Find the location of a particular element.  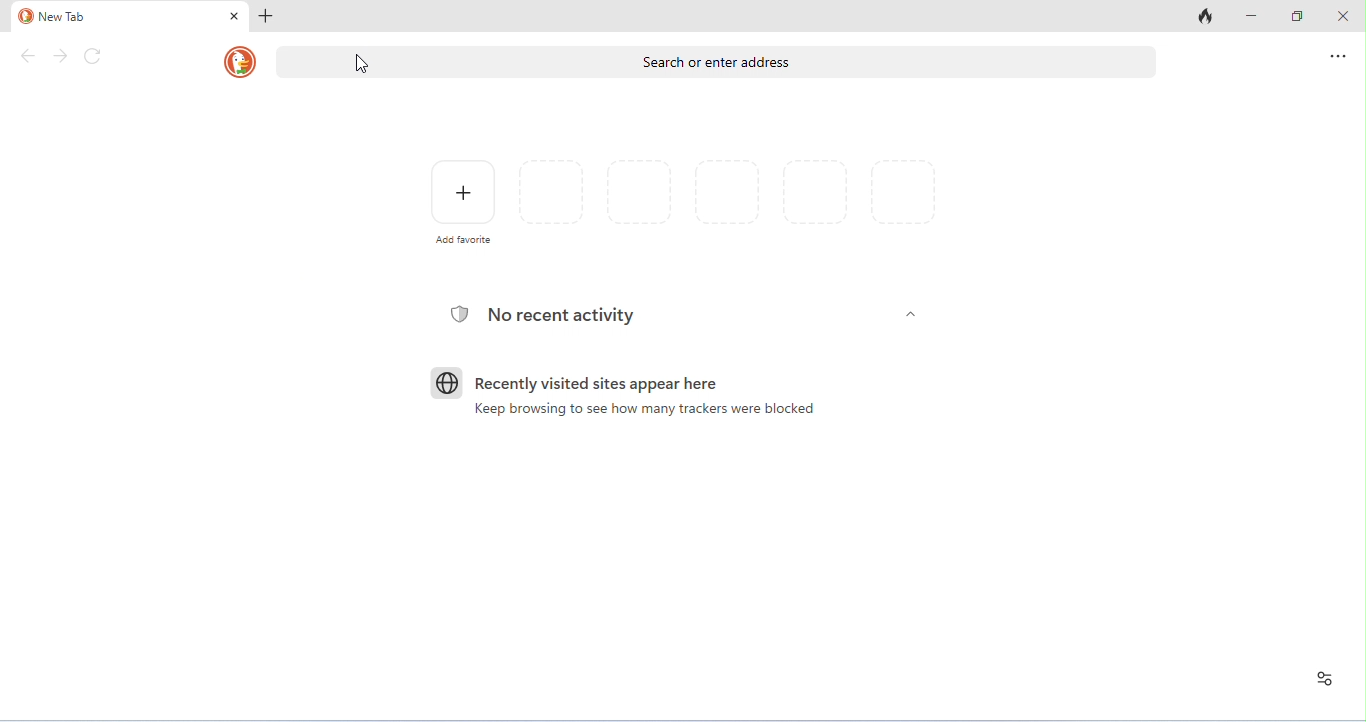

search or enter address is located at coordinates (719, 61).